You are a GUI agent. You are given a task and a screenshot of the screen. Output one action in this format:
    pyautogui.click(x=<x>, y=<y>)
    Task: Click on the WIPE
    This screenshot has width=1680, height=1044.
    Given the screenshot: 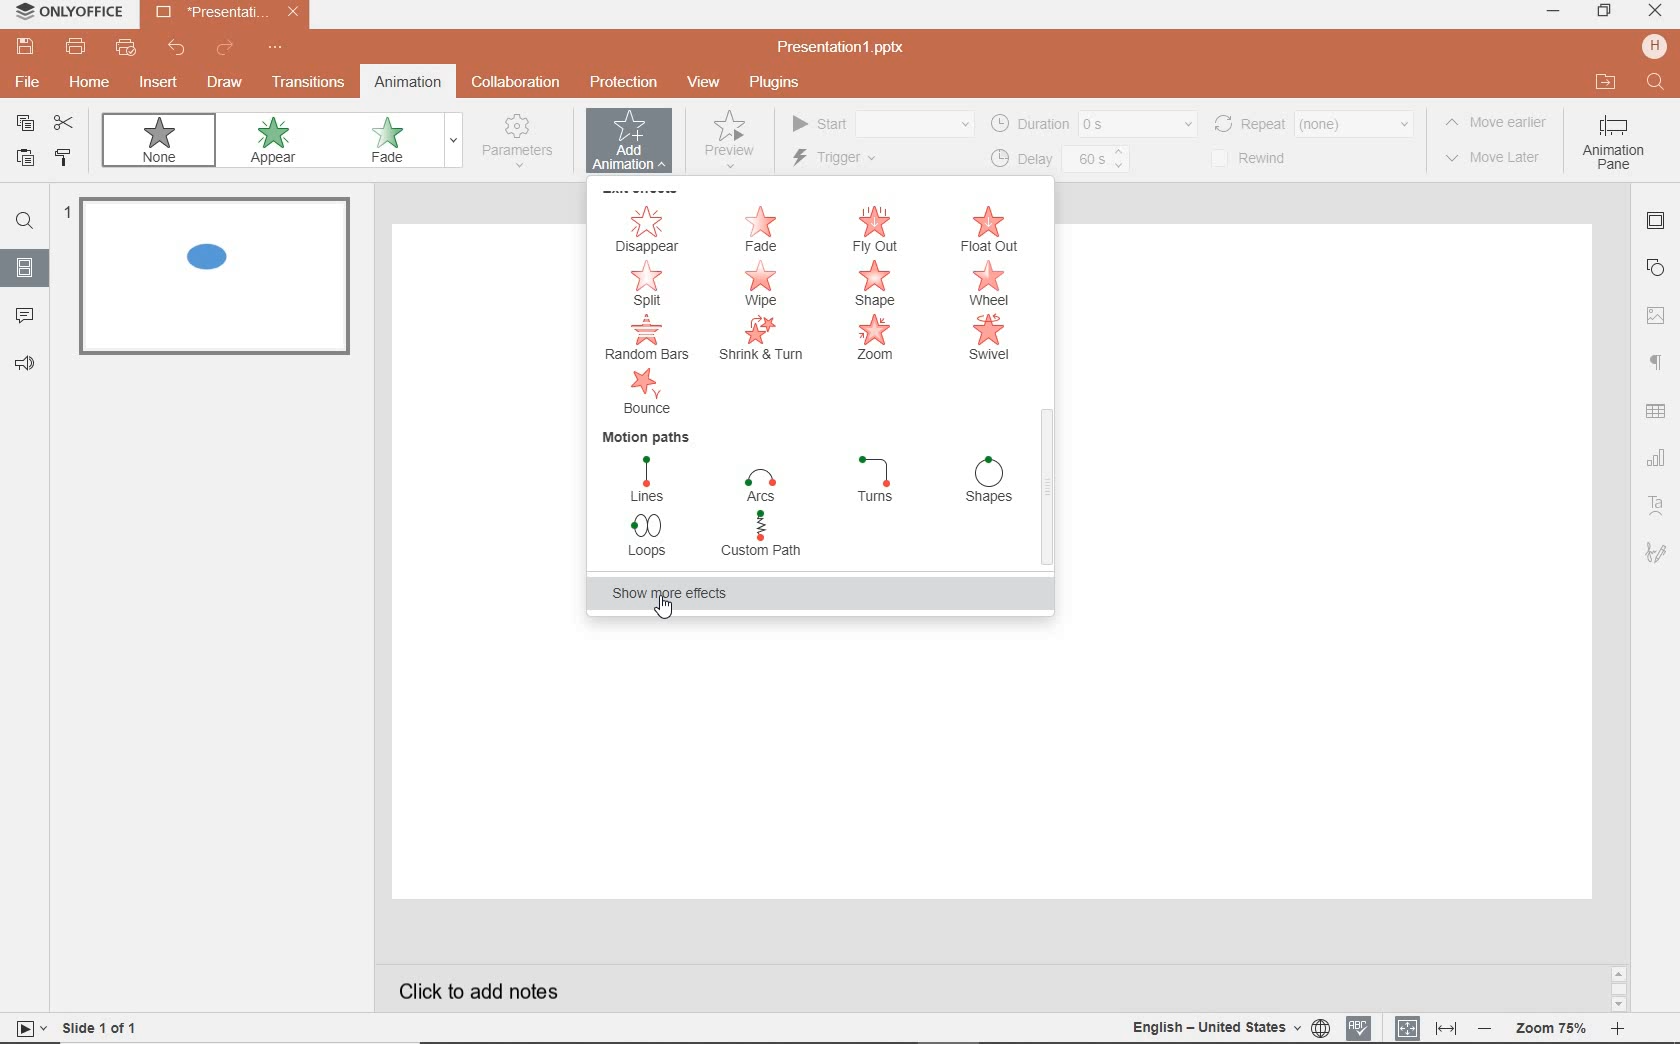 What is the action you would take?
    pyautogui.click(x=769, y=285)
    